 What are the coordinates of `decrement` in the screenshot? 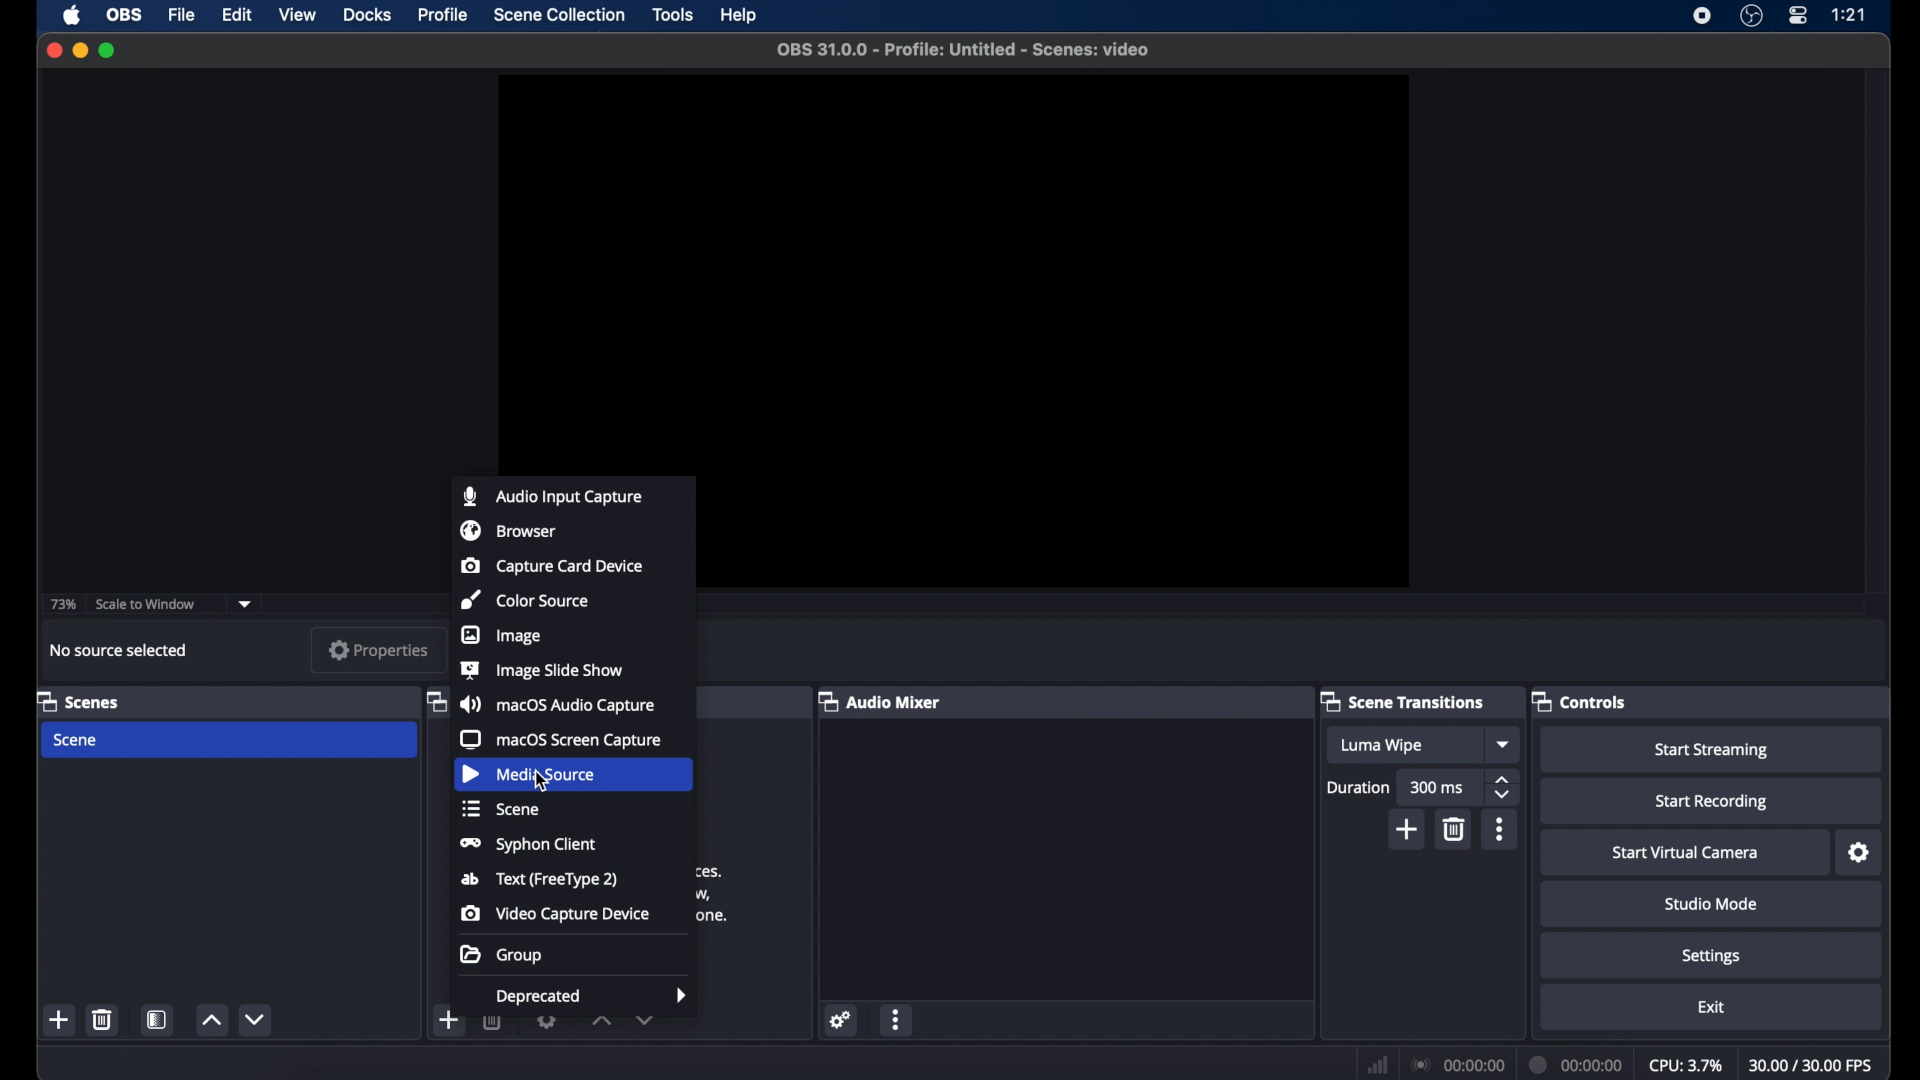 It's located at (257, 1019).